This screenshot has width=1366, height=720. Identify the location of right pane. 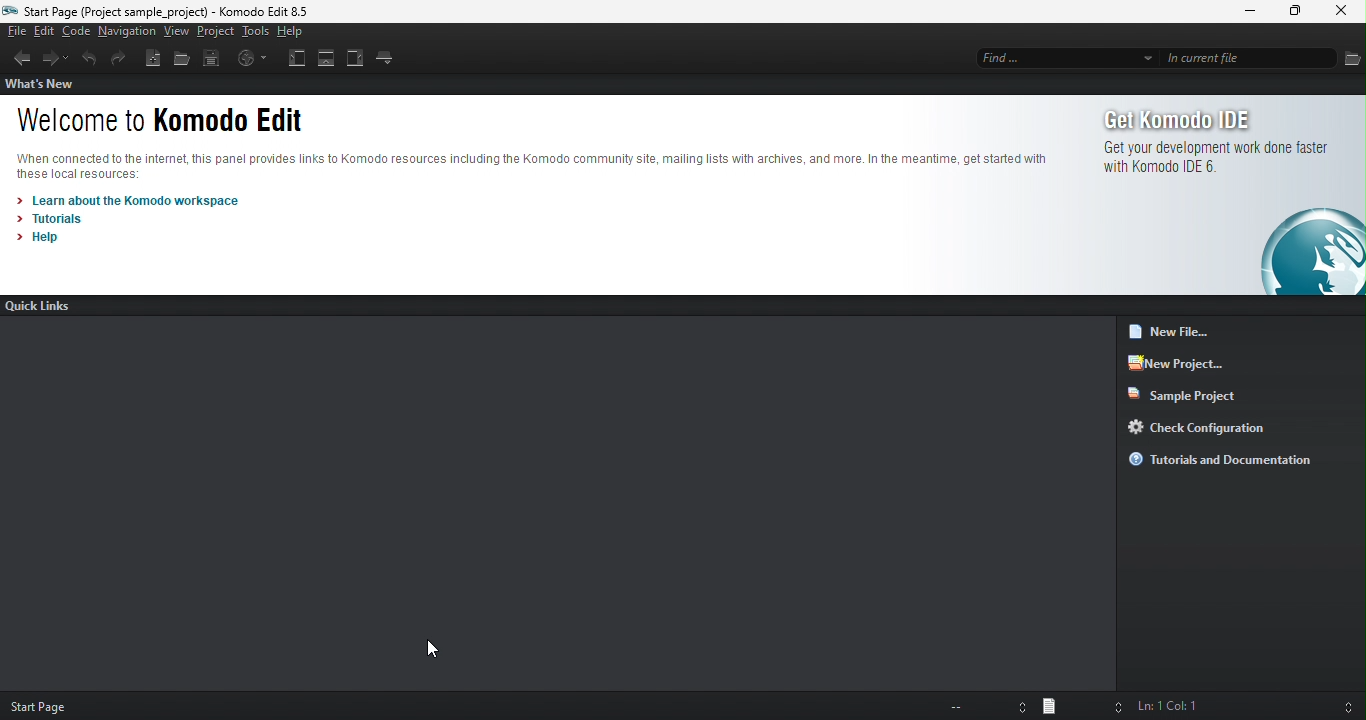
(359, 55).